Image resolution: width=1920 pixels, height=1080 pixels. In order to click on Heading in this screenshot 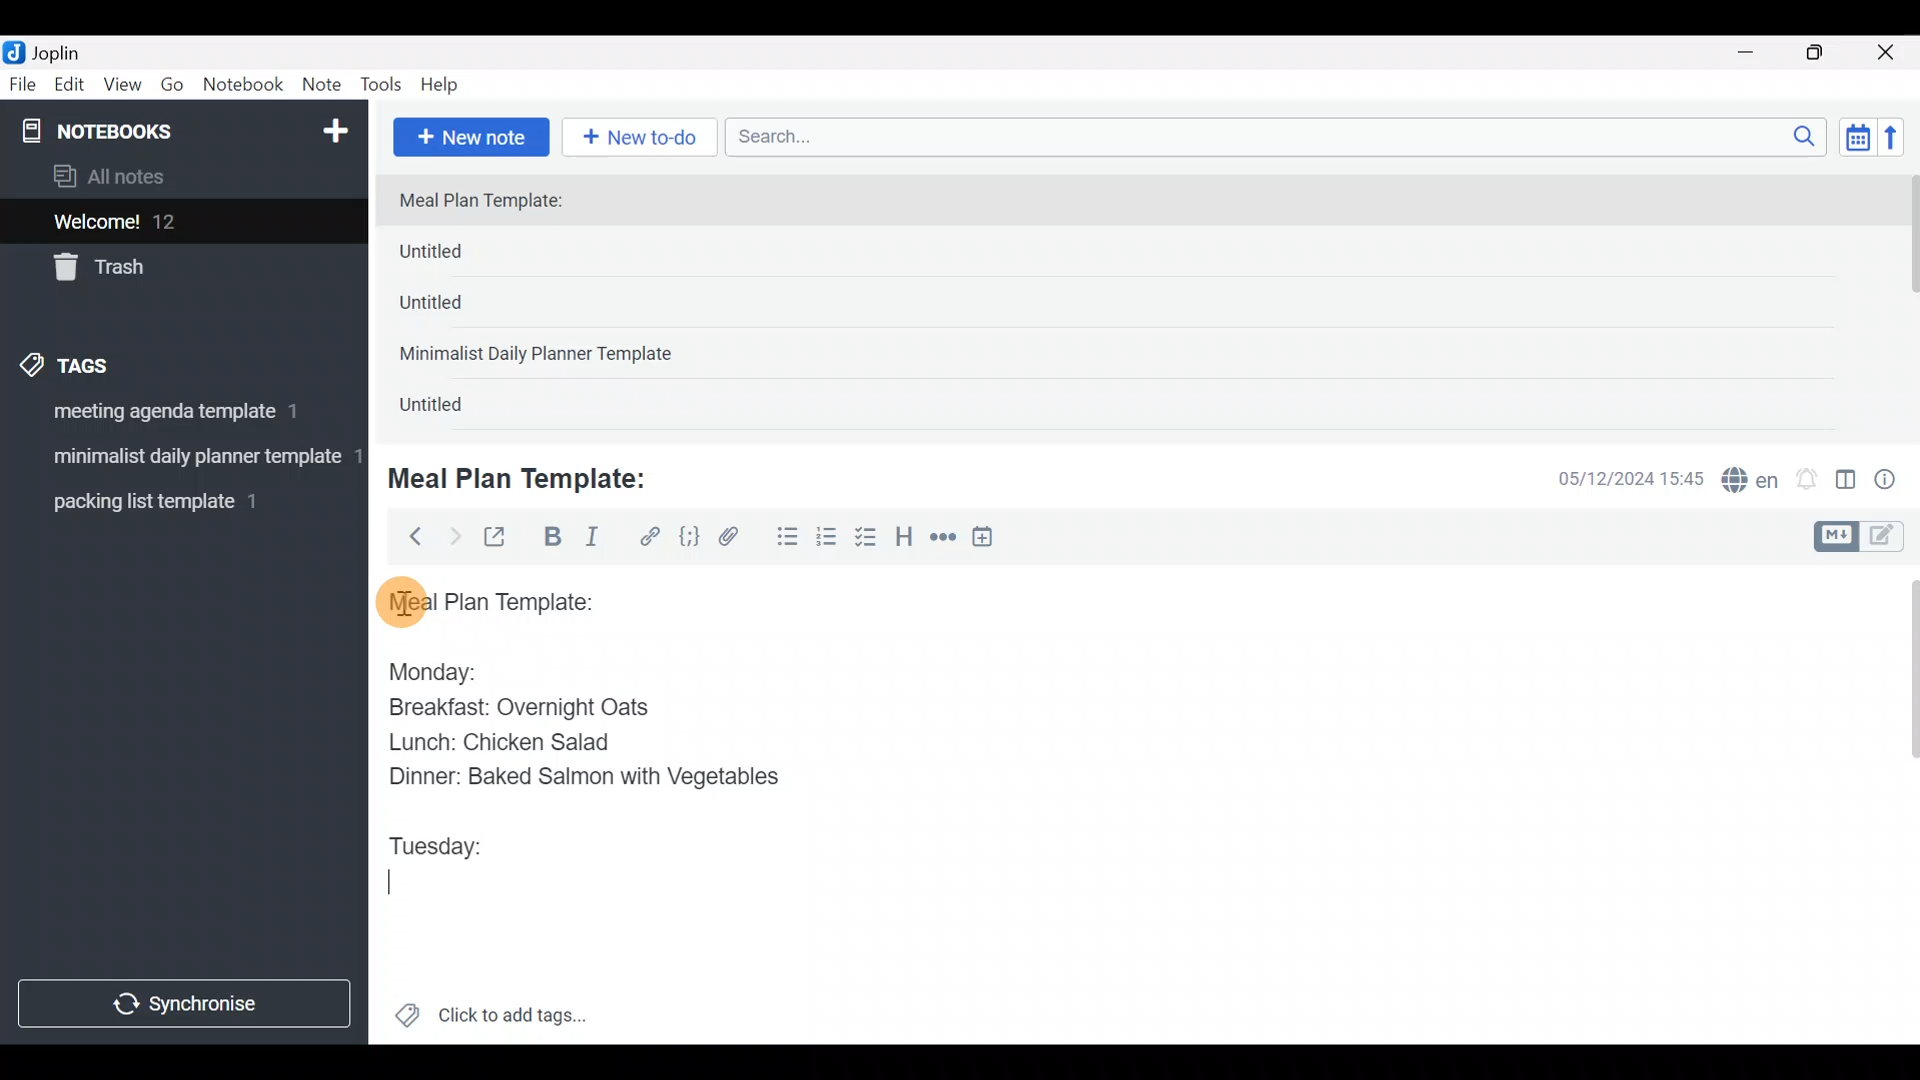, I will do `click(905, 540)`.